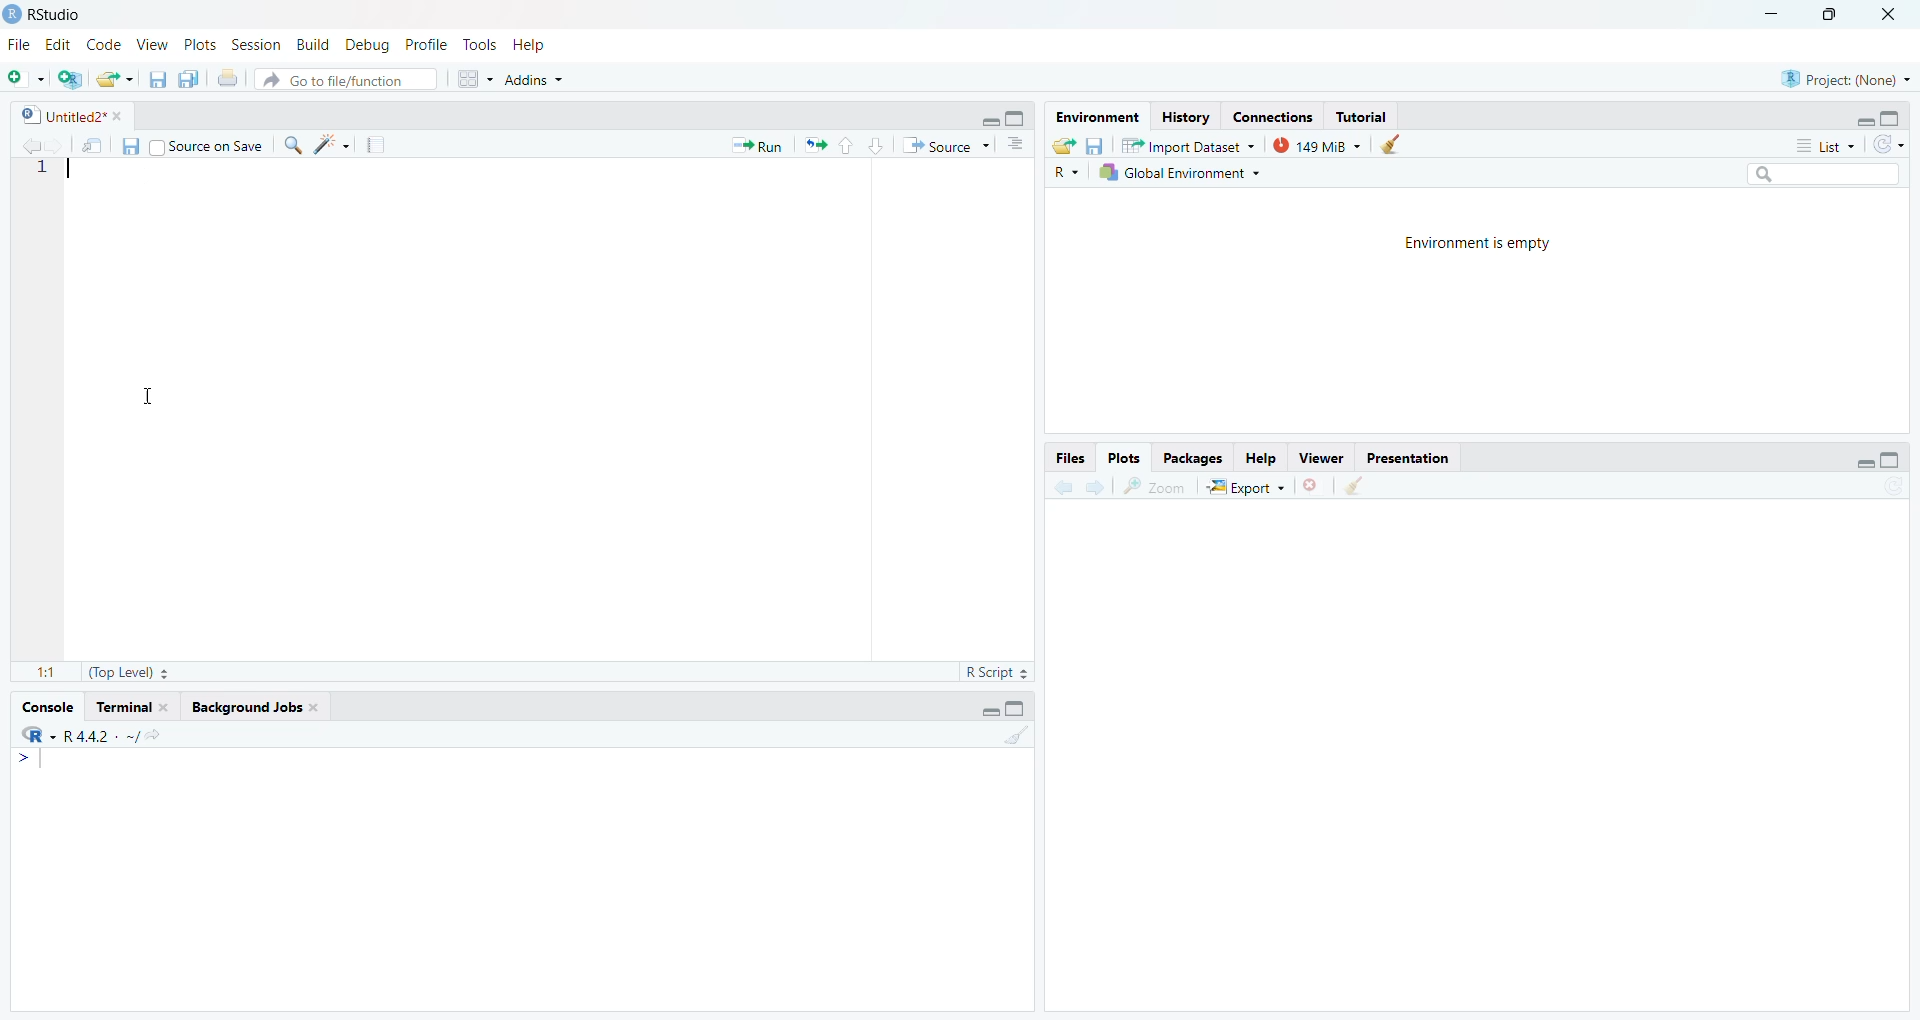 The width and height of the screenshot is (1920, 1020). I want to click on Untitled2*, so click(72, 114).